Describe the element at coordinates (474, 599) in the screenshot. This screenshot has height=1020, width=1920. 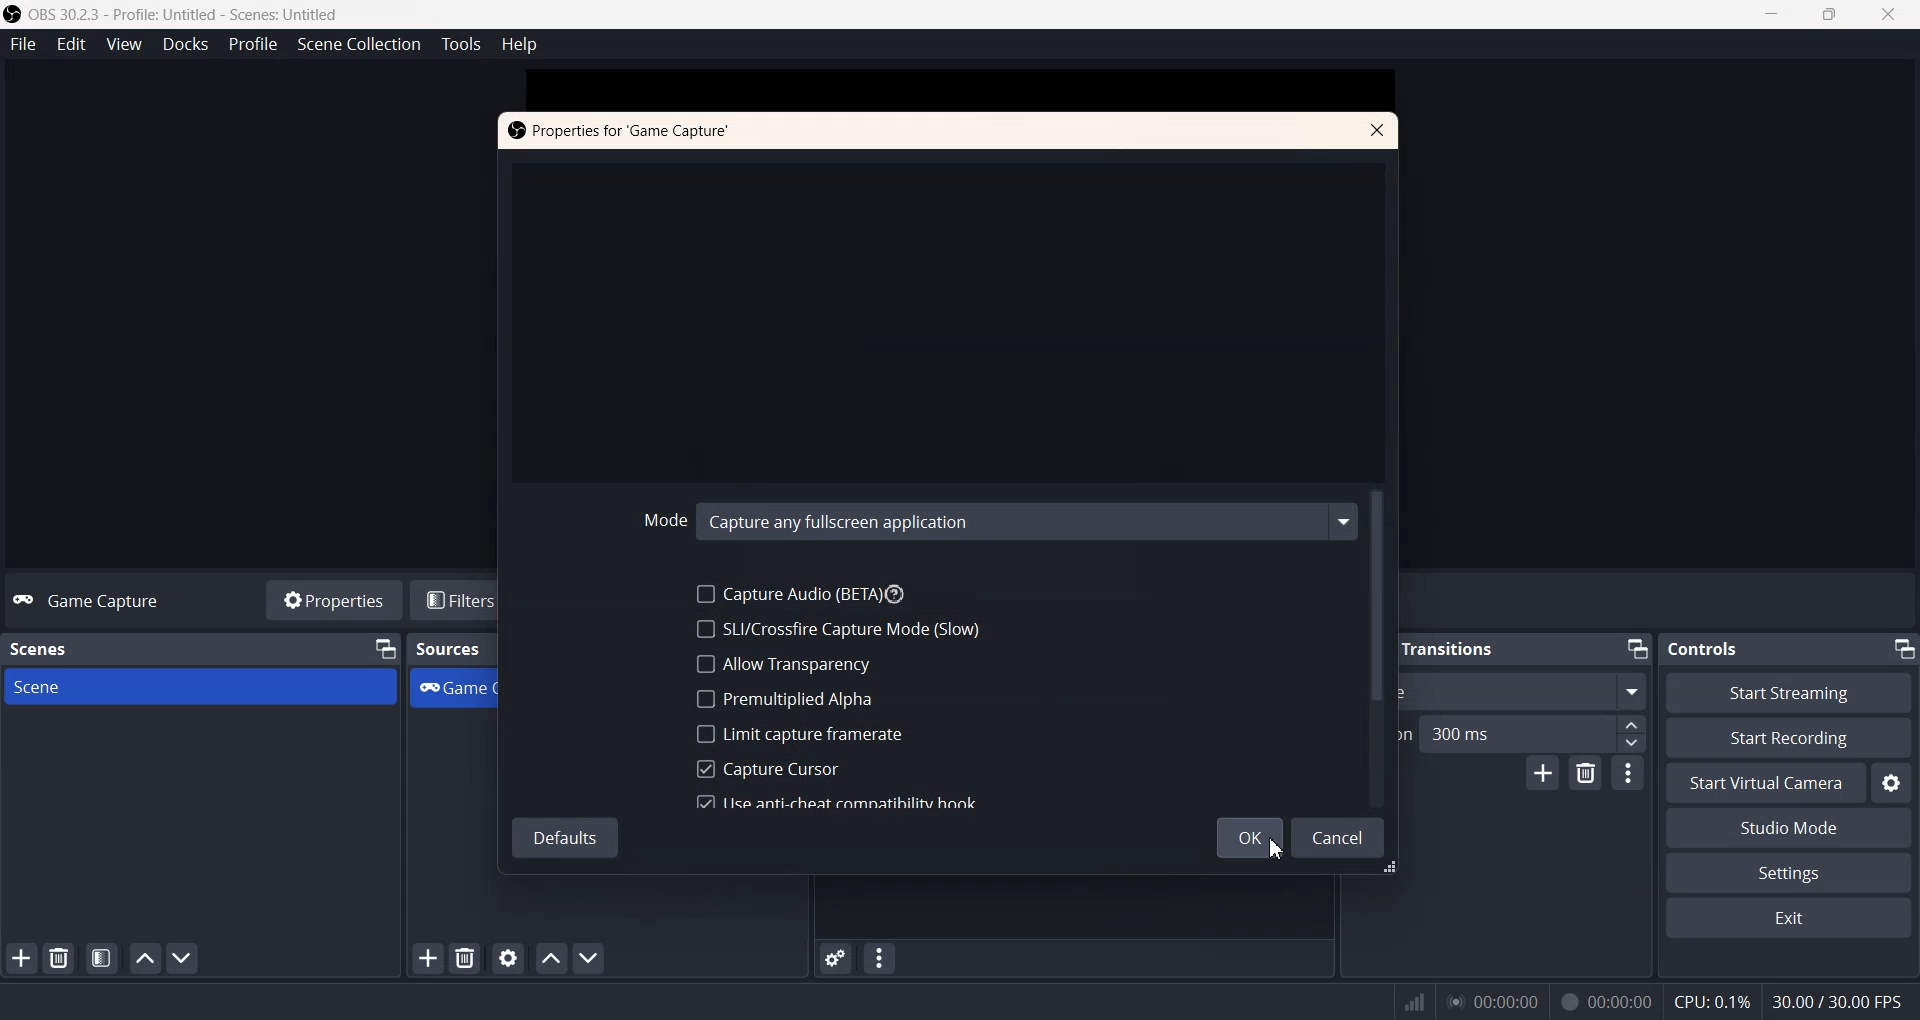
I see `Filters` at that location.